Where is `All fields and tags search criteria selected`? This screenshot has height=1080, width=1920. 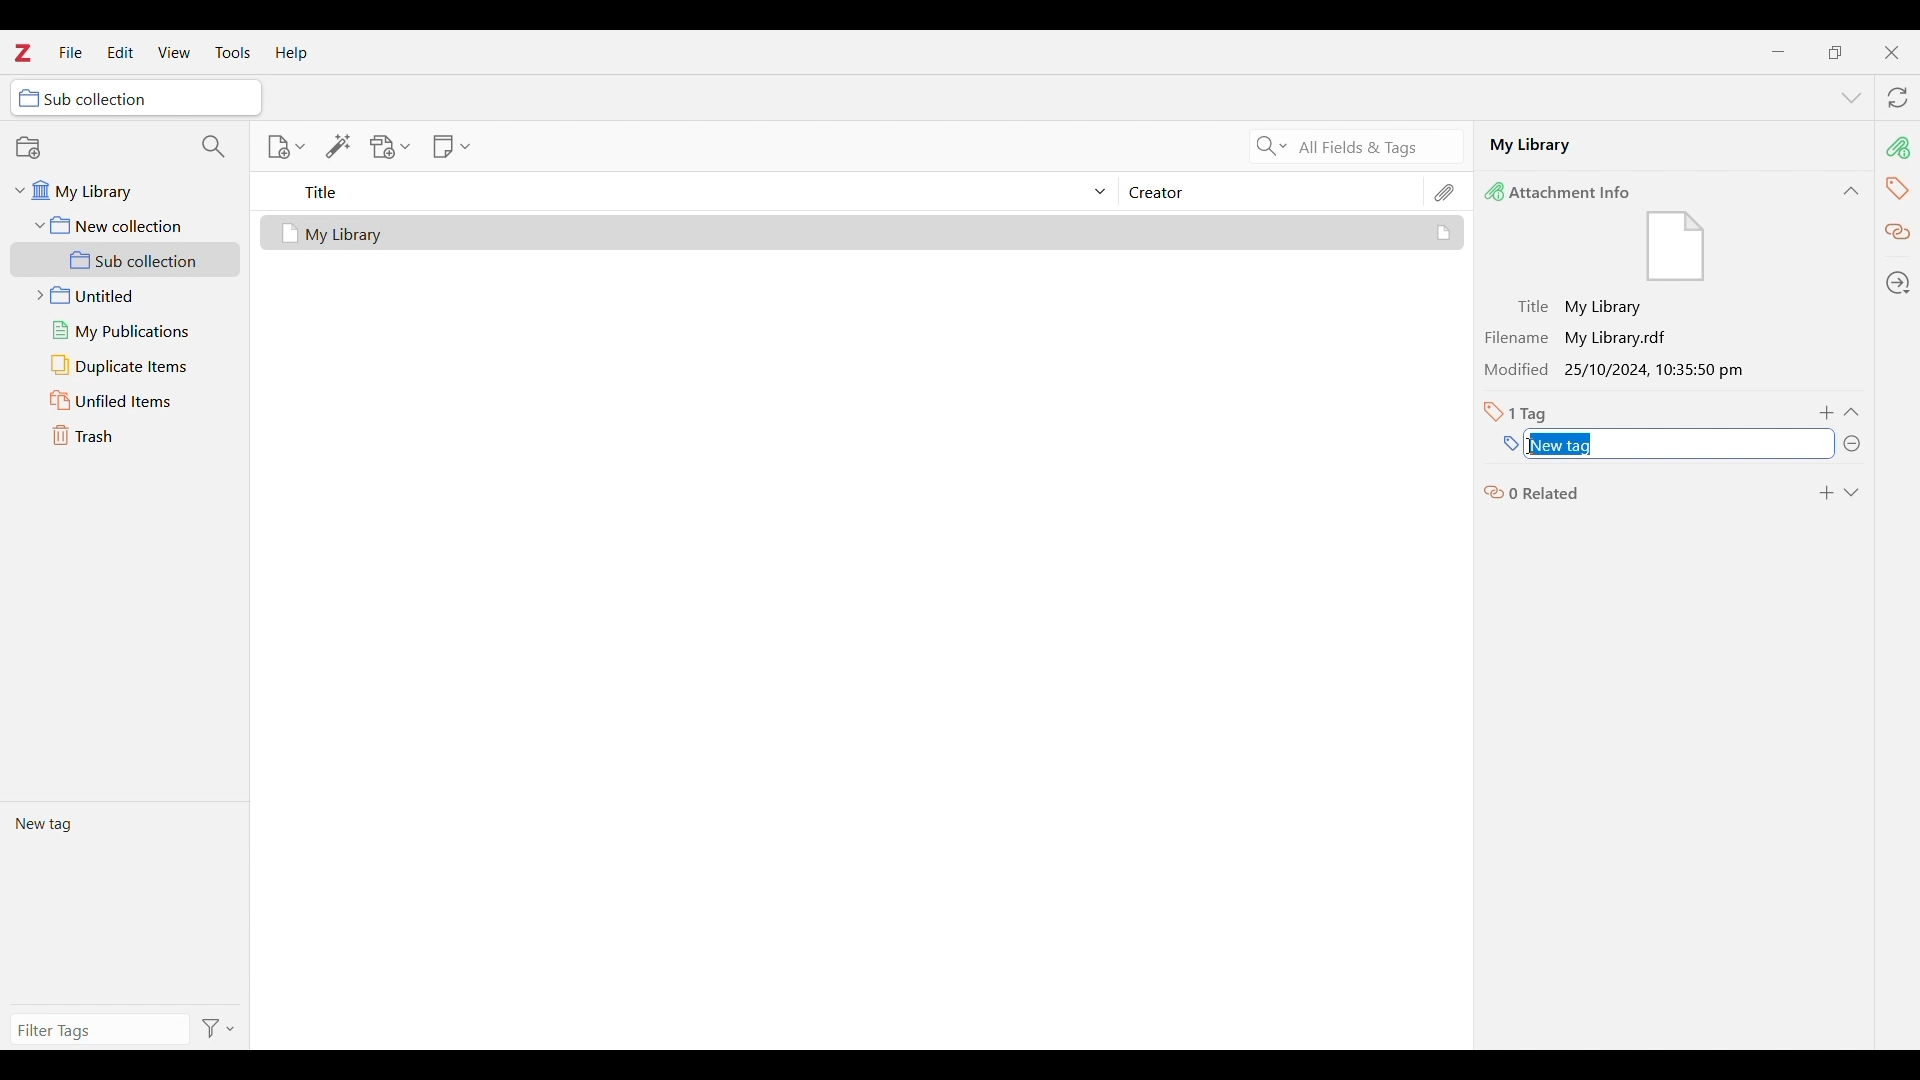
All fields and tags search criteria selected is located at coordinates (1375, 148).